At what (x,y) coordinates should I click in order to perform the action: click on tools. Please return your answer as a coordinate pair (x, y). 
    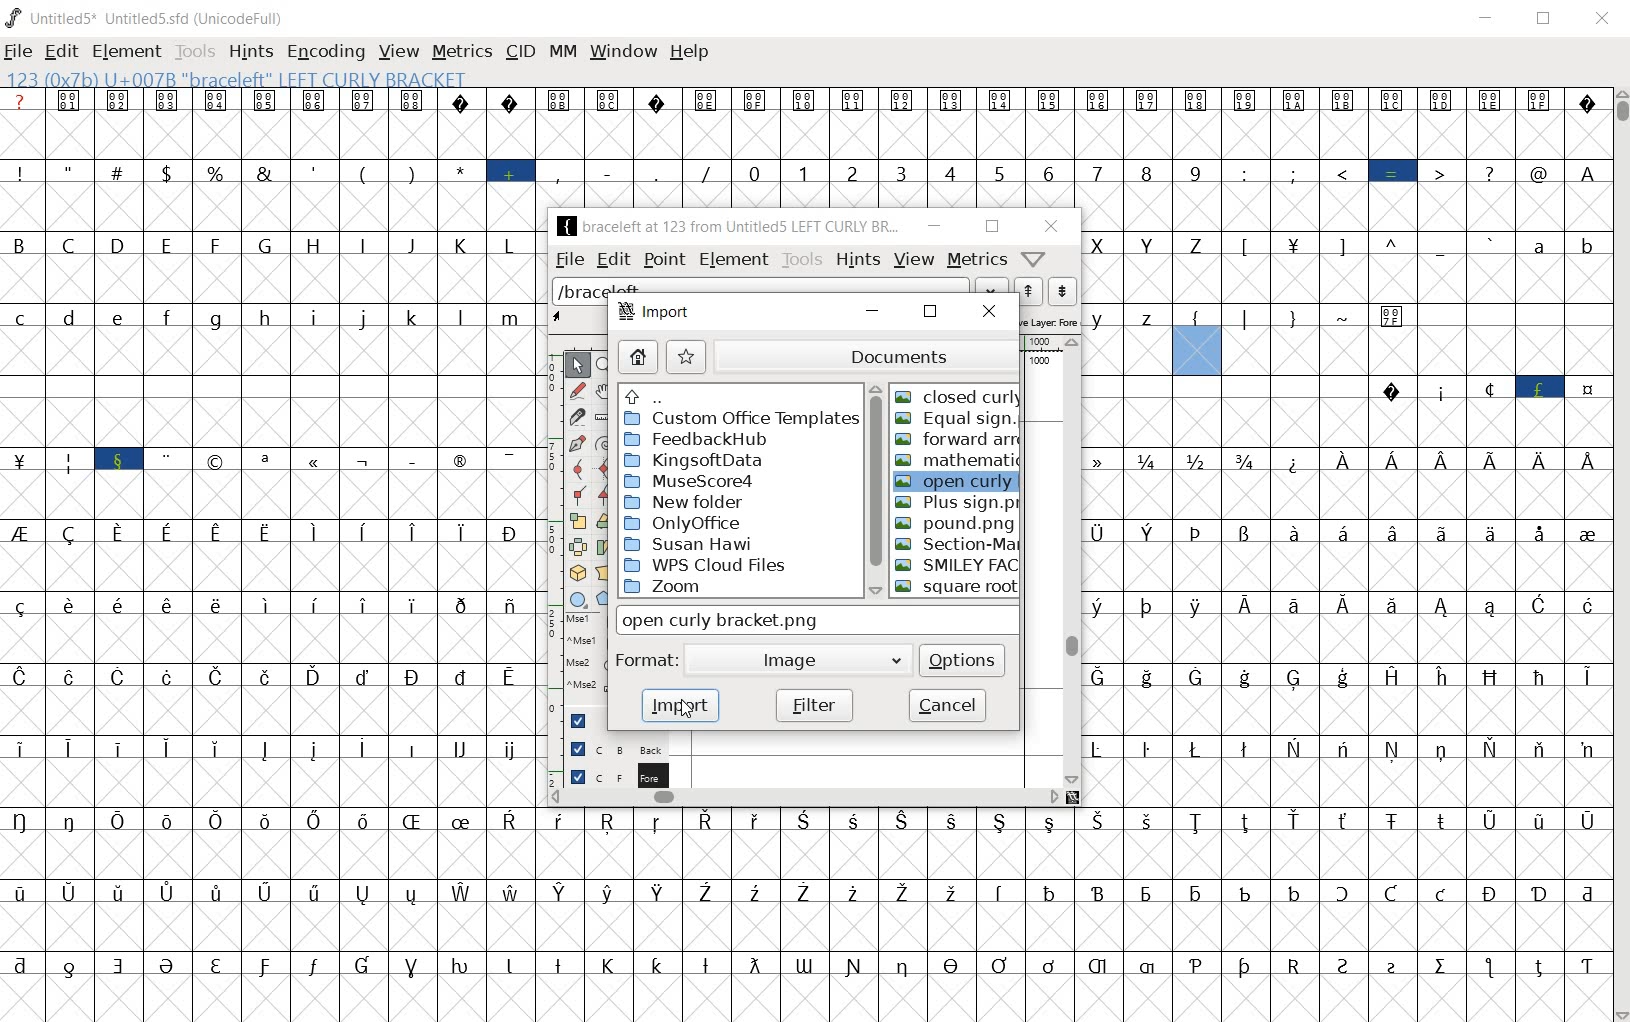
    Looking at the image, I should click on (801, 259).